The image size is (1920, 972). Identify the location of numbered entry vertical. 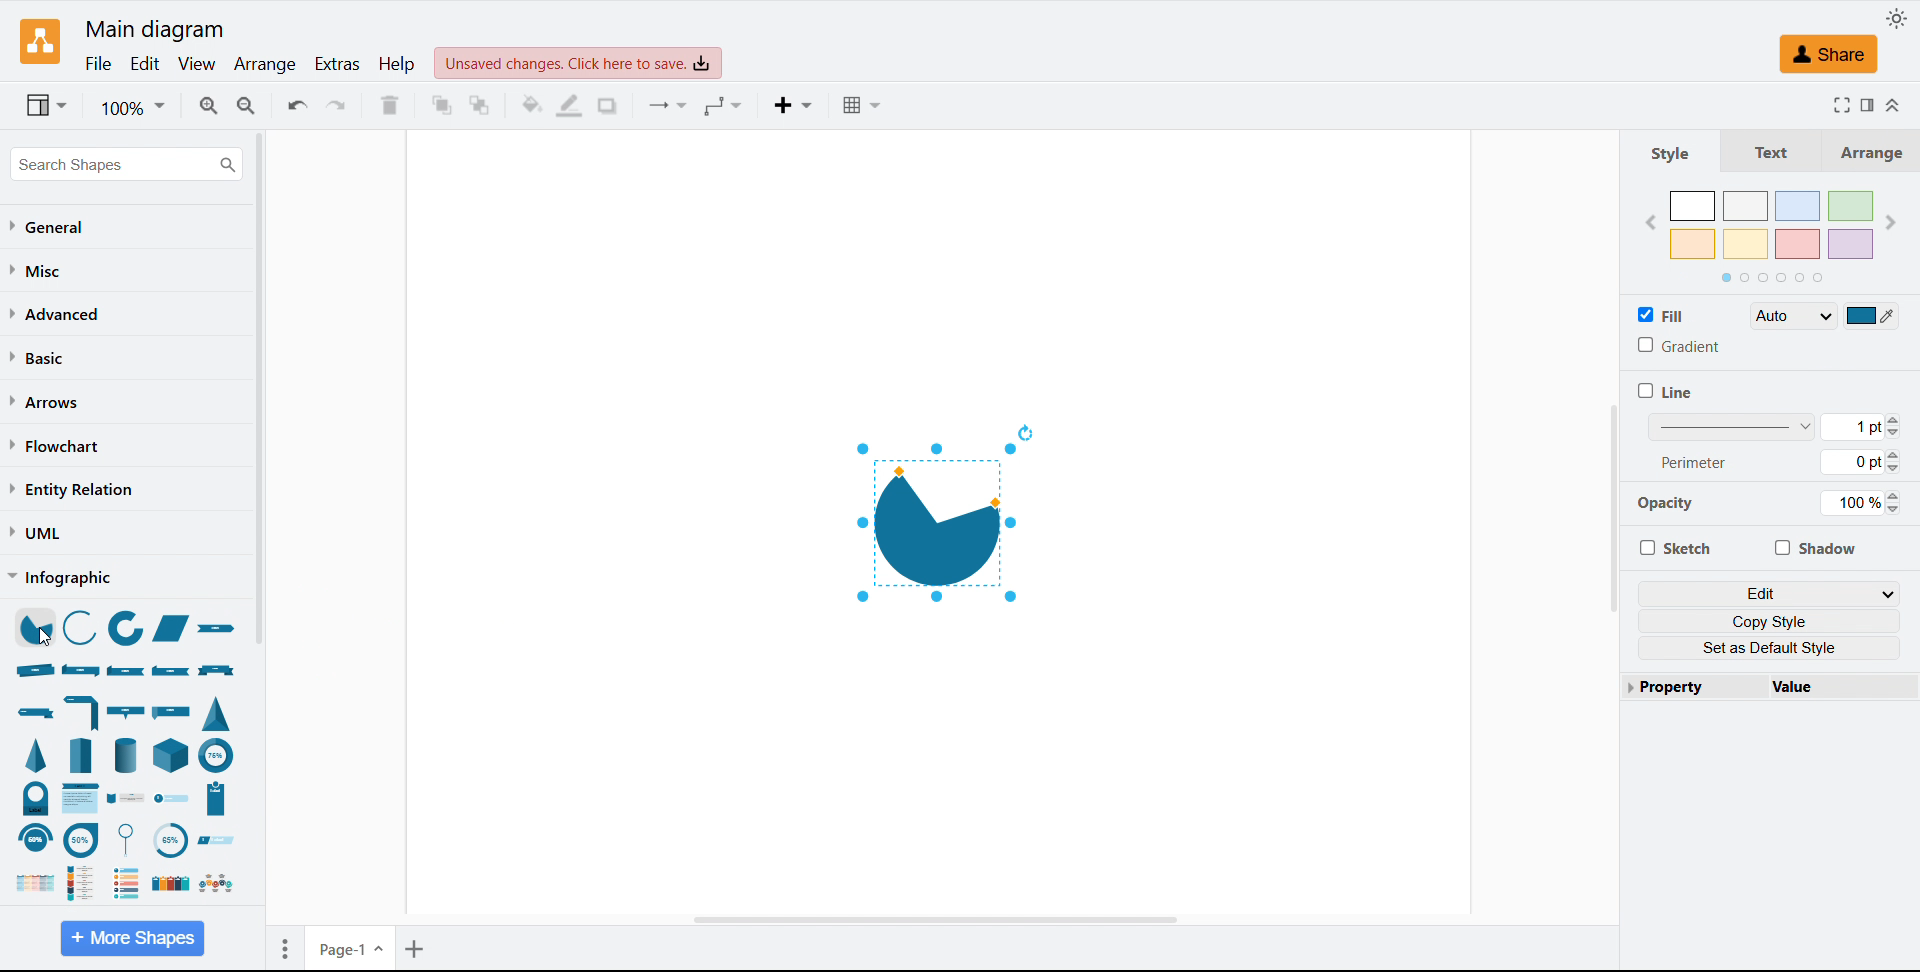
(217, 800).